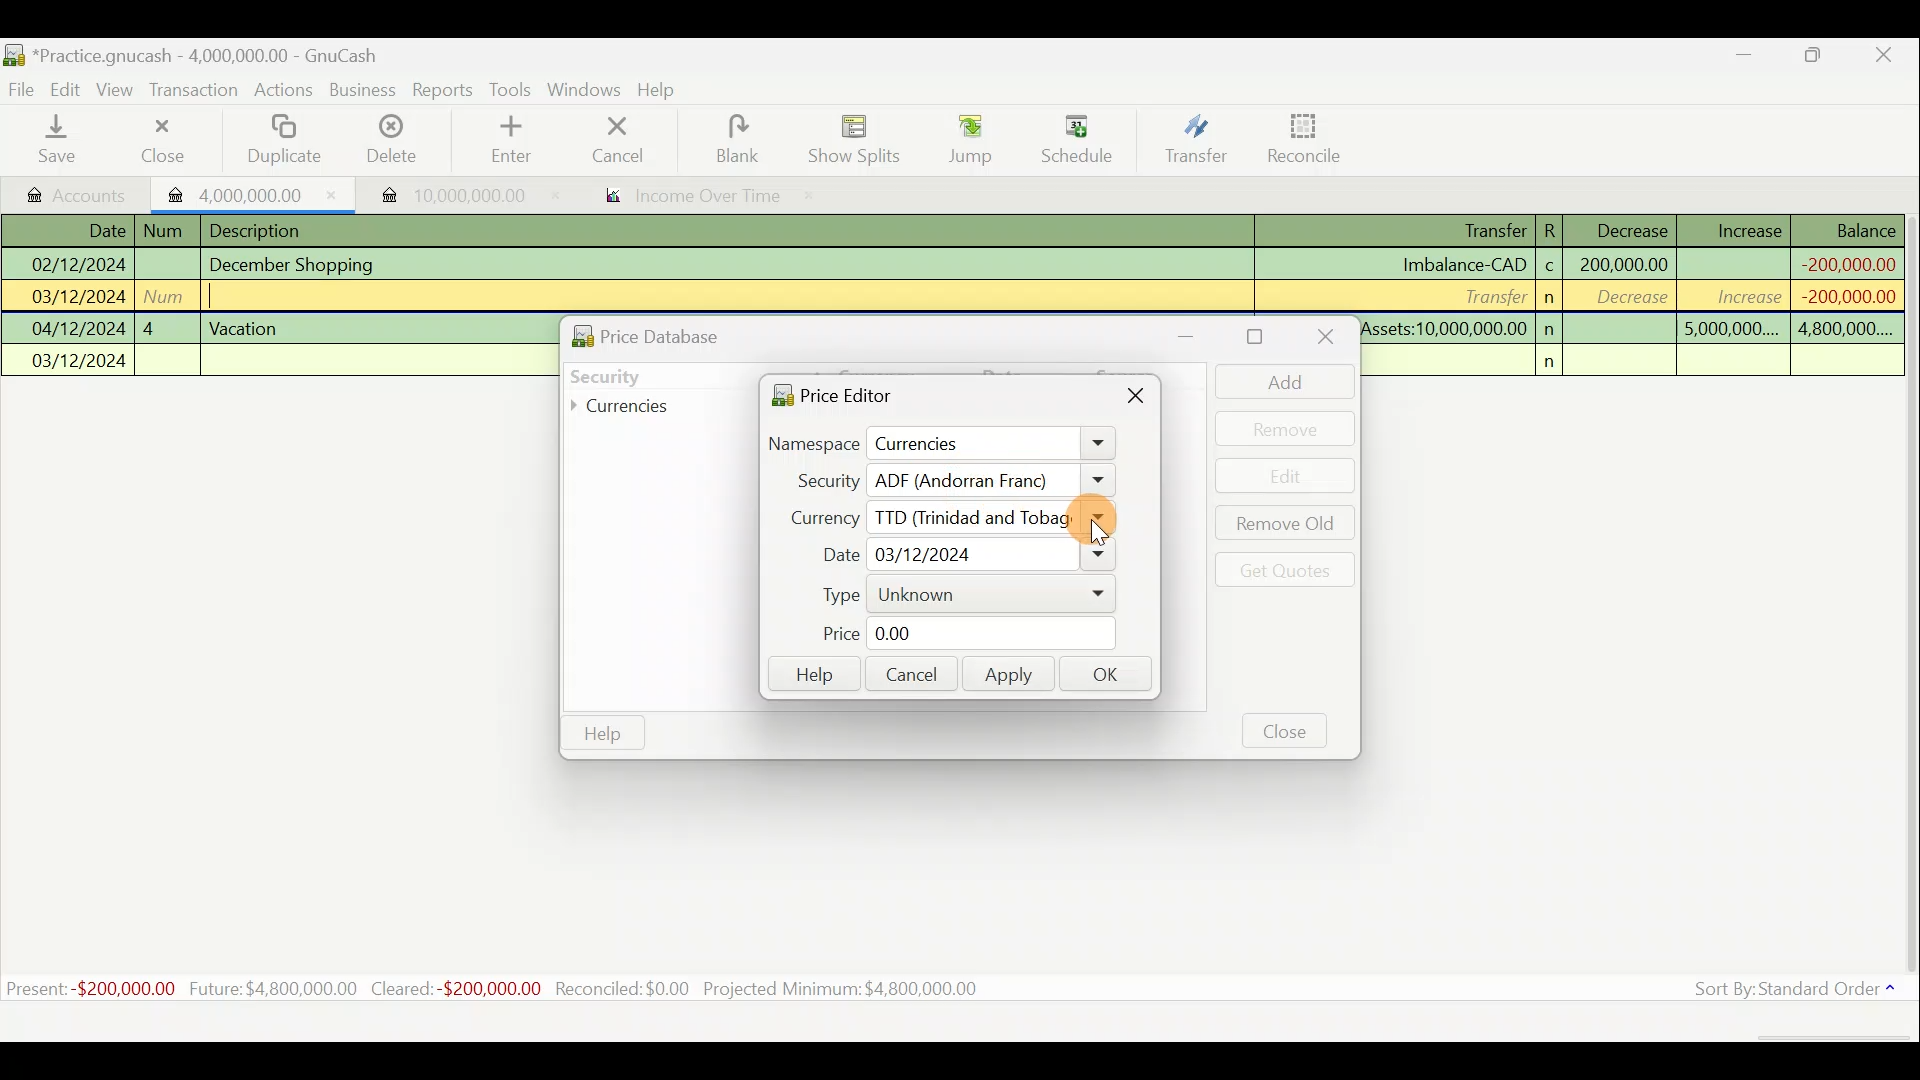 This screenshot has width=1920, height=1080. Describe the element at coordinates (1463, 264) in the screenshot. I see `Imbalance-CAD` at that location.